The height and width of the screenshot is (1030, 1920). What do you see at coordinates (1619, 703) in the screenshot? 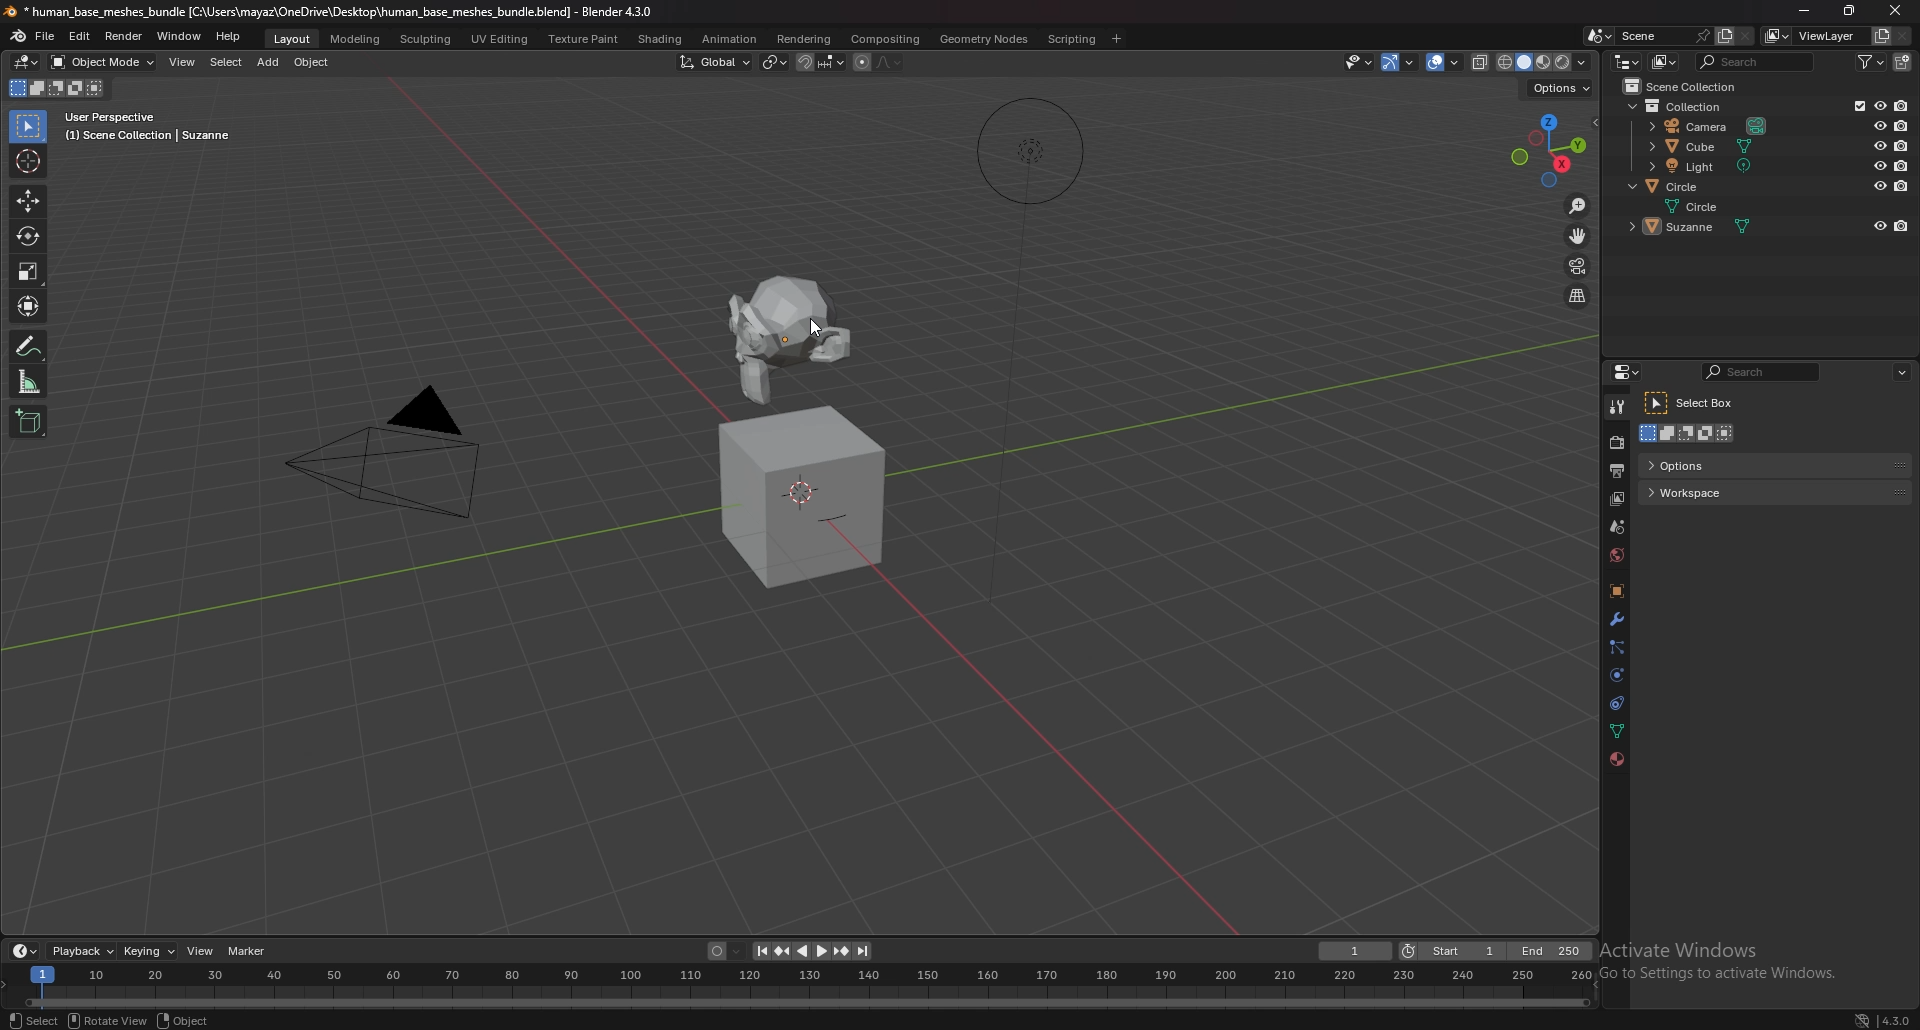
I see `constraints` at bounding box center [1619, 703].